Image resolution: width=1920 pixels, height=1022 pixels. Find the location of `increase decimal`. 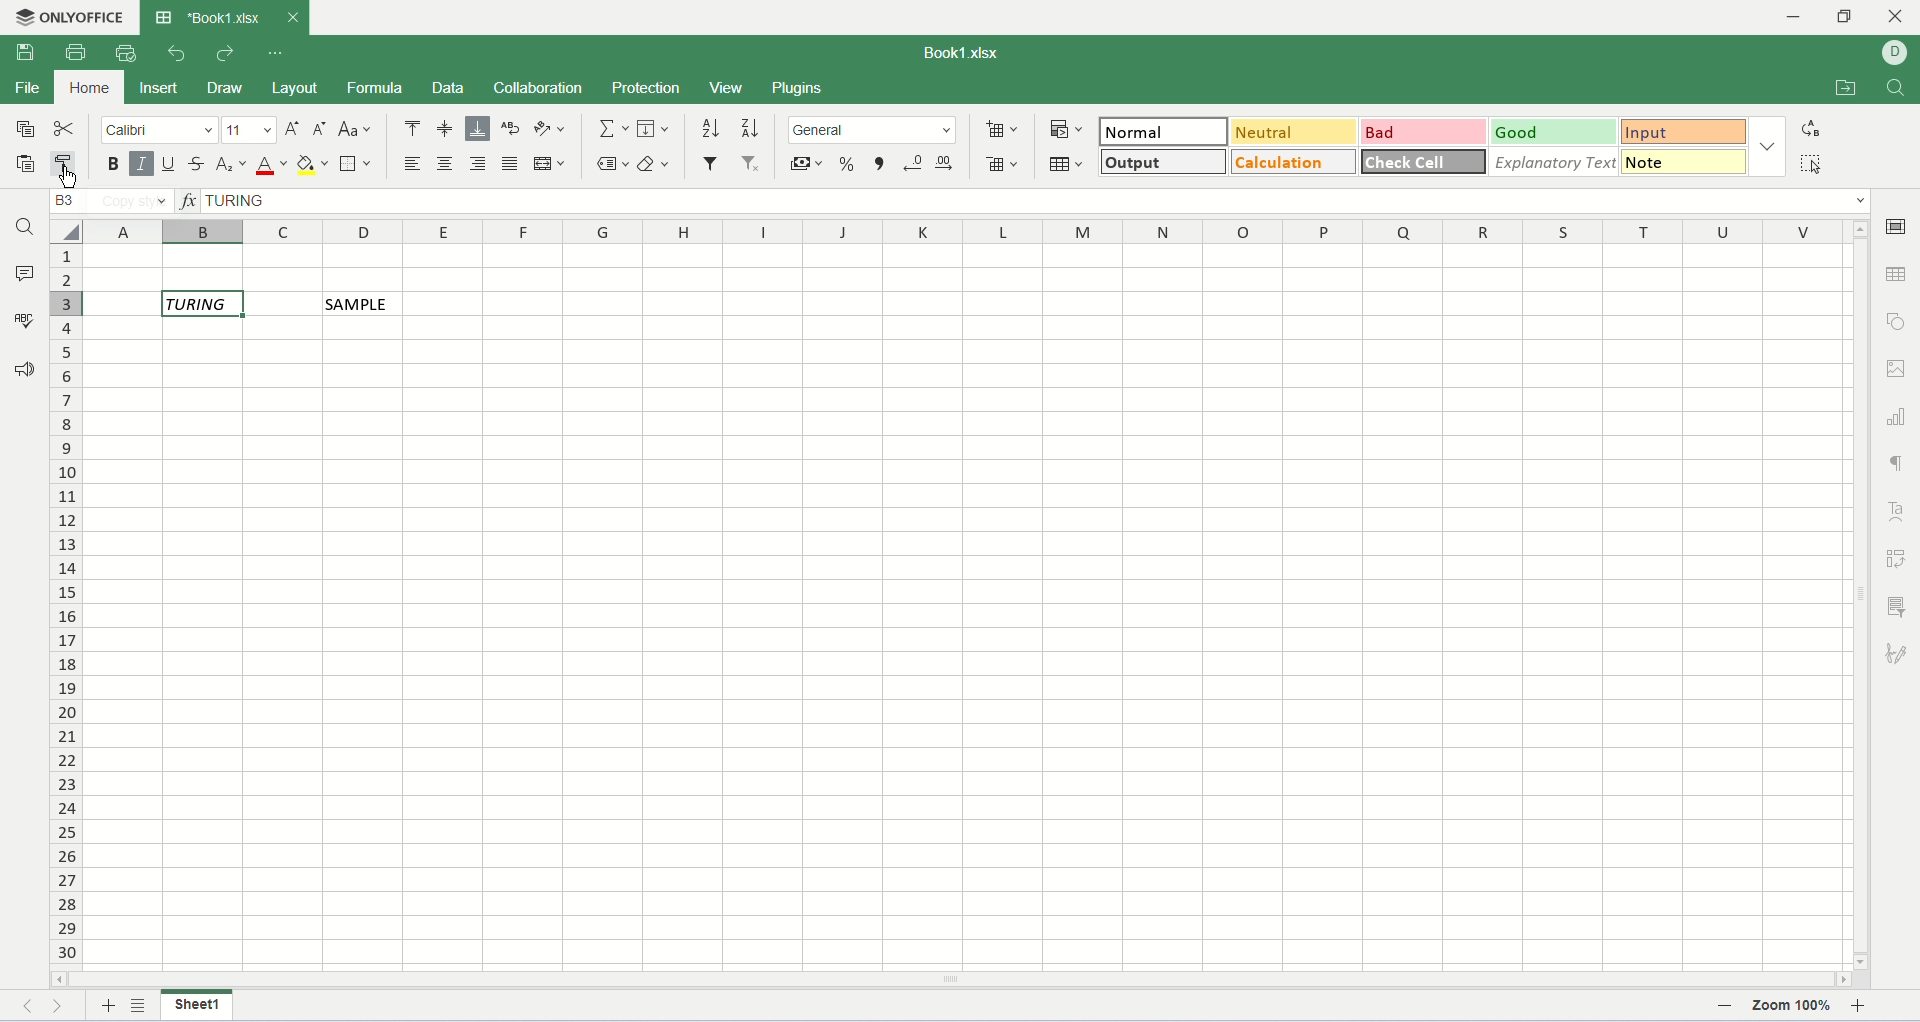

increase decimal is located at coordinates (946, 163).